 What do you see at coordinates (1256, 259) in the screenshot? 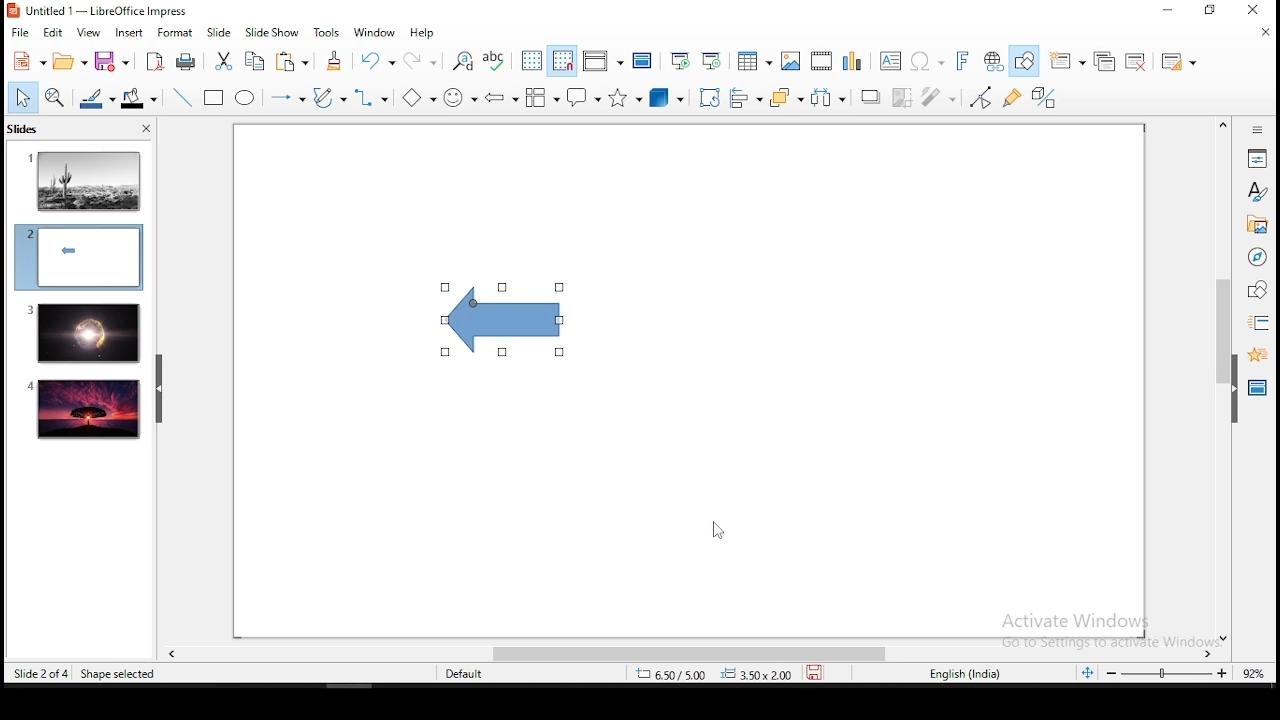
I see `navigator` at bounding box center [1256, 259].